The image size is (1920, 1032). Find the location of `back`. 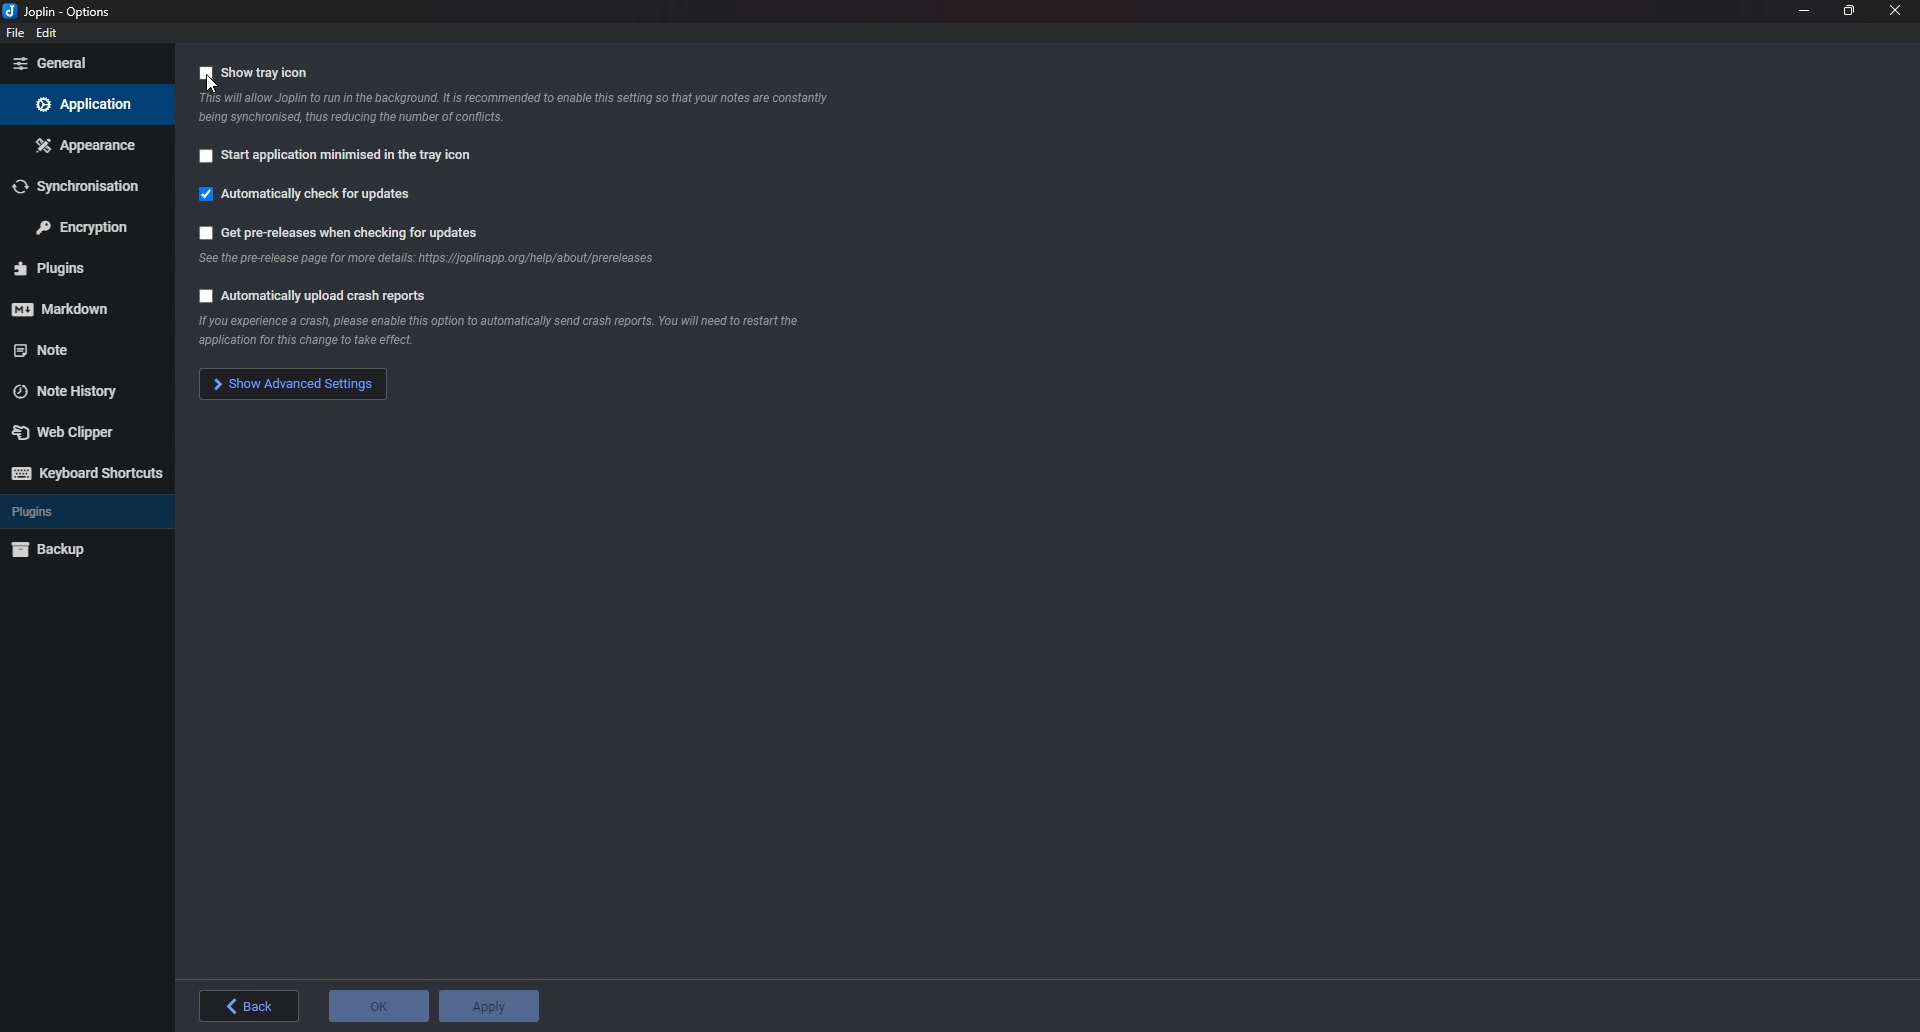

back is located at coordinates (253, 1006).